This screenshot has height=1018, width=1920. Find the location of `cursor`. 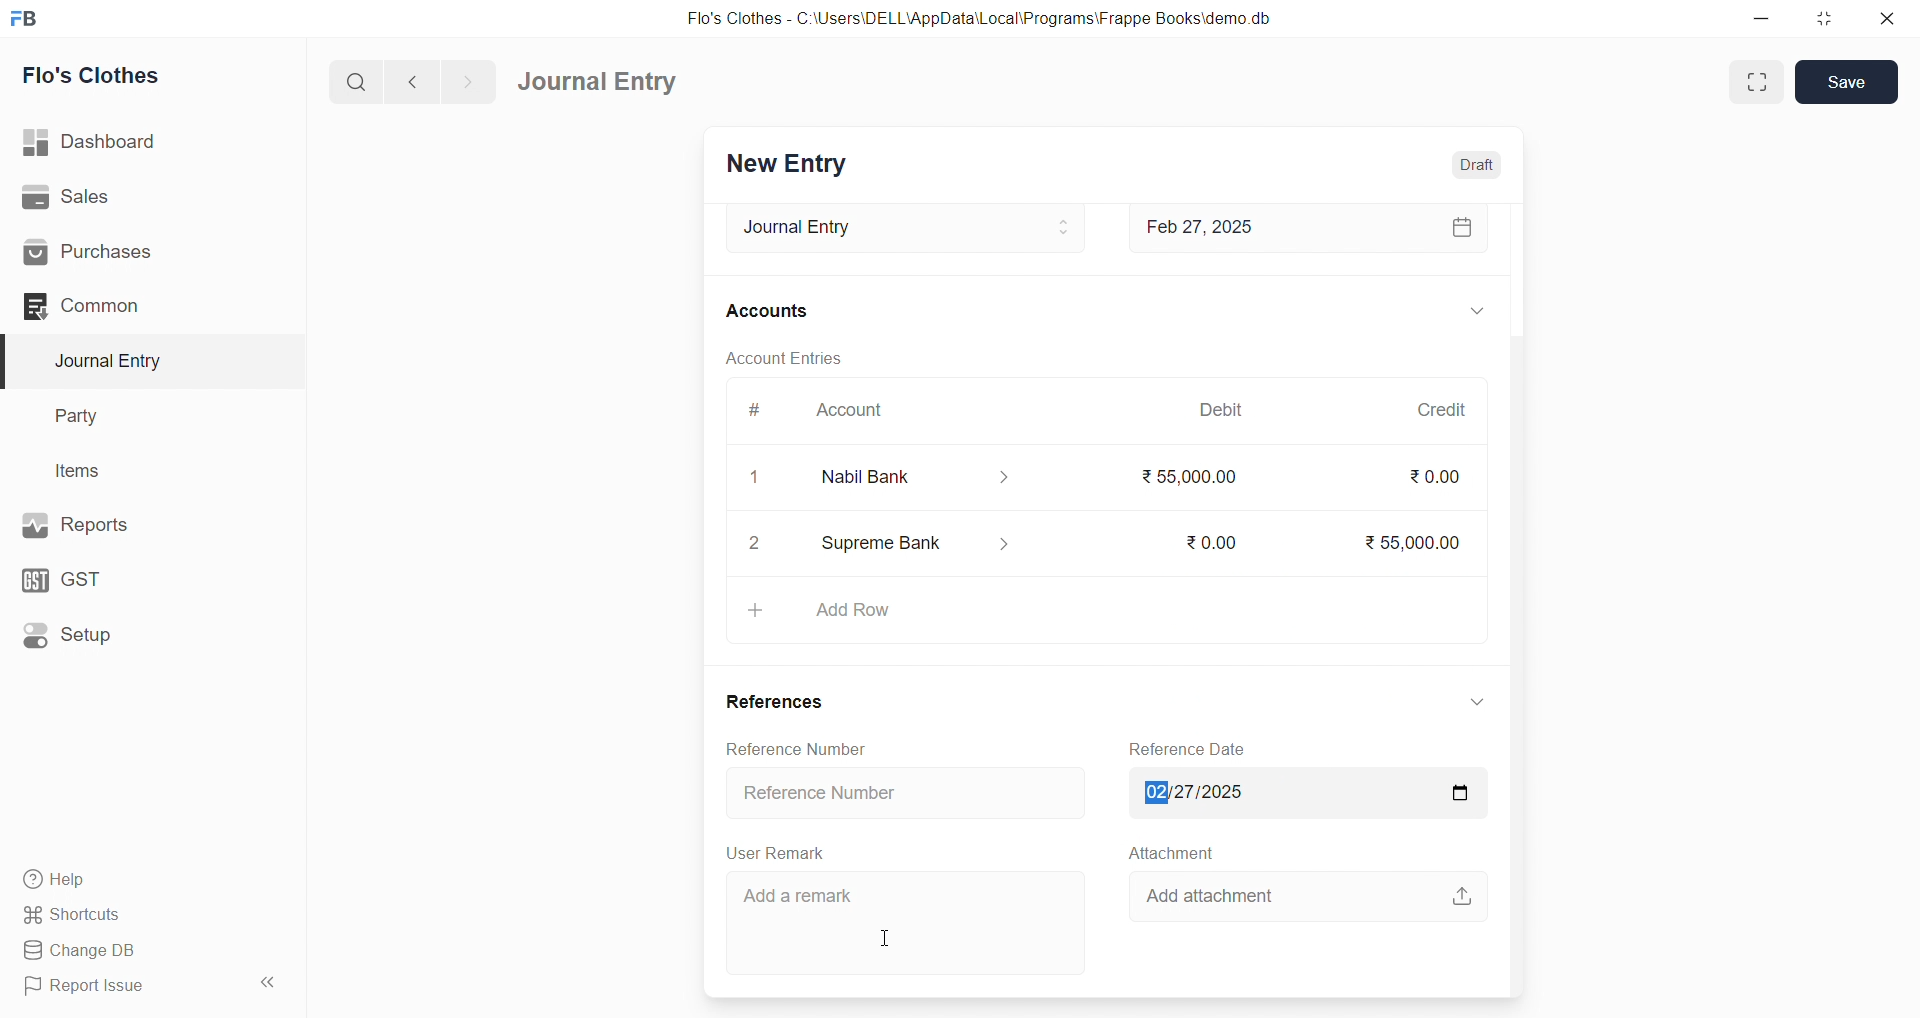

cursor is located at coordinates (886, 937).